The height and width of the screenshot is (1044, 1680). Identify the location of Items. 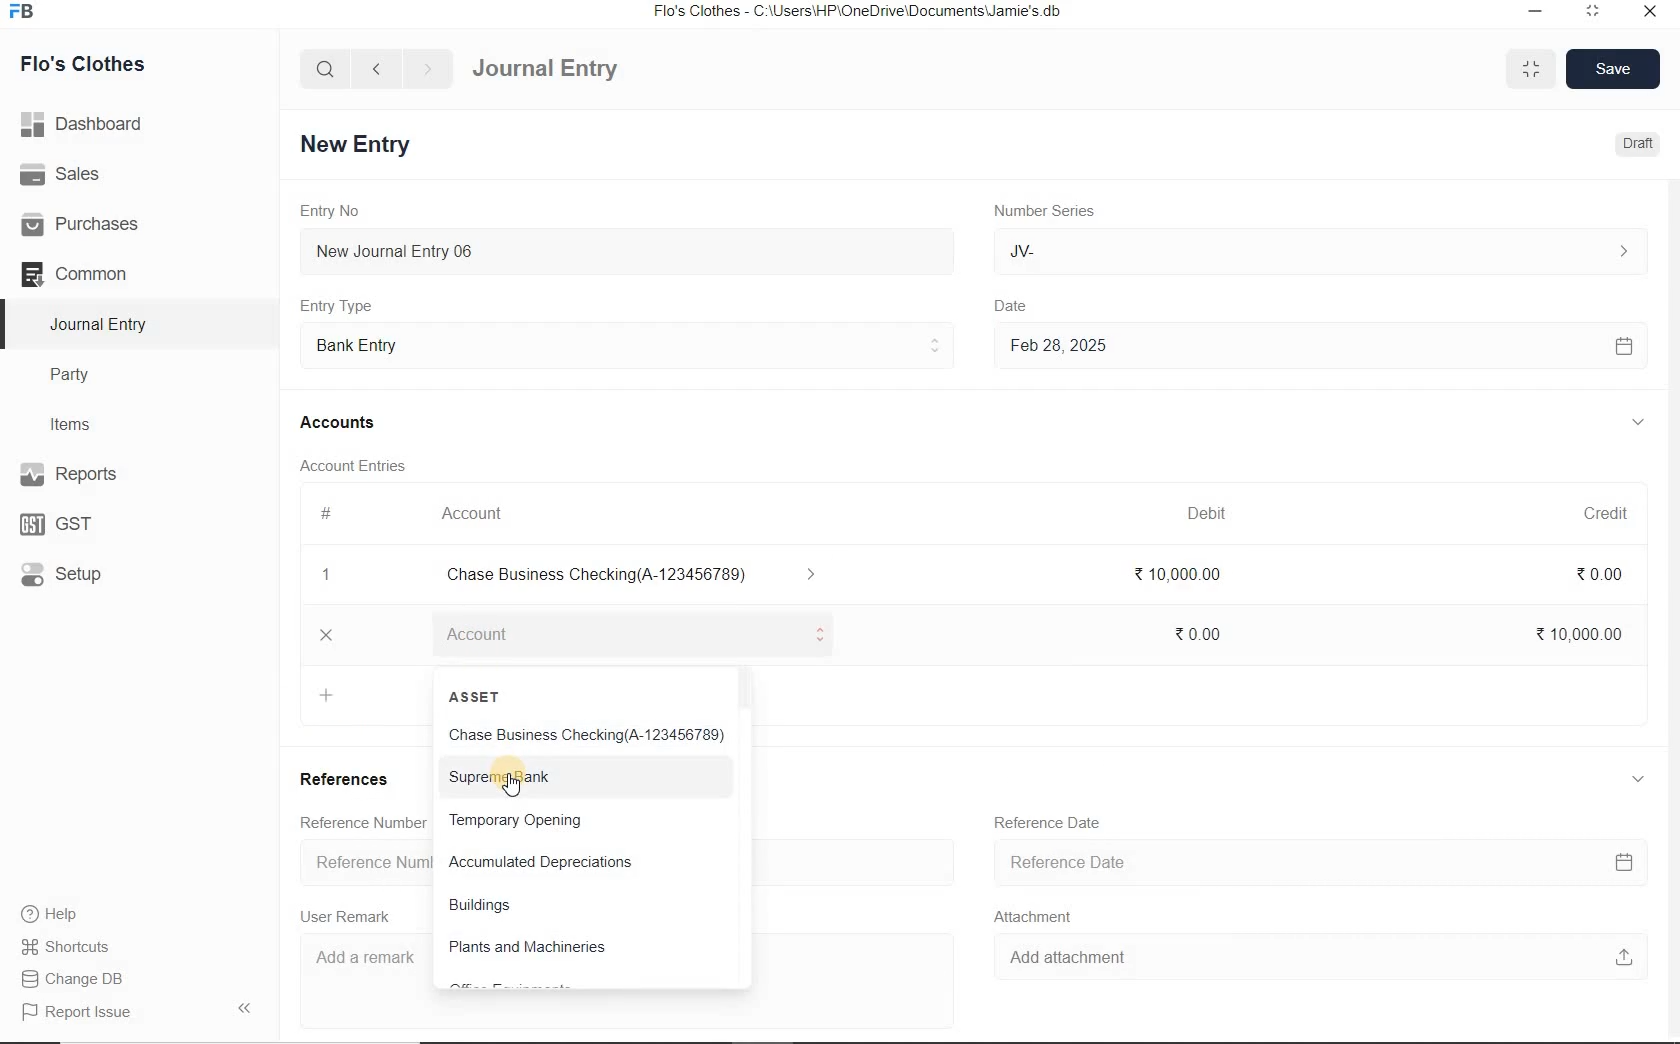
(80, 422).